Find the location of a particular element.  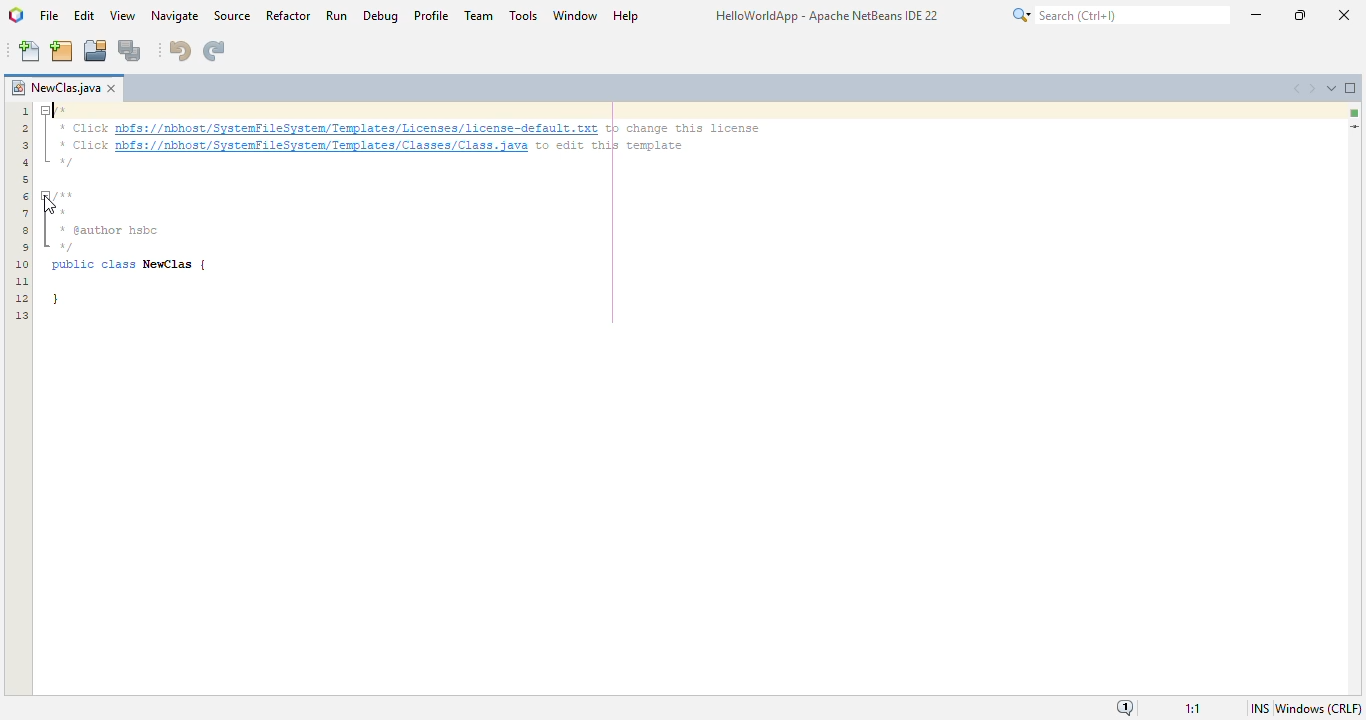

cursor is located at coordinates (50, 204).